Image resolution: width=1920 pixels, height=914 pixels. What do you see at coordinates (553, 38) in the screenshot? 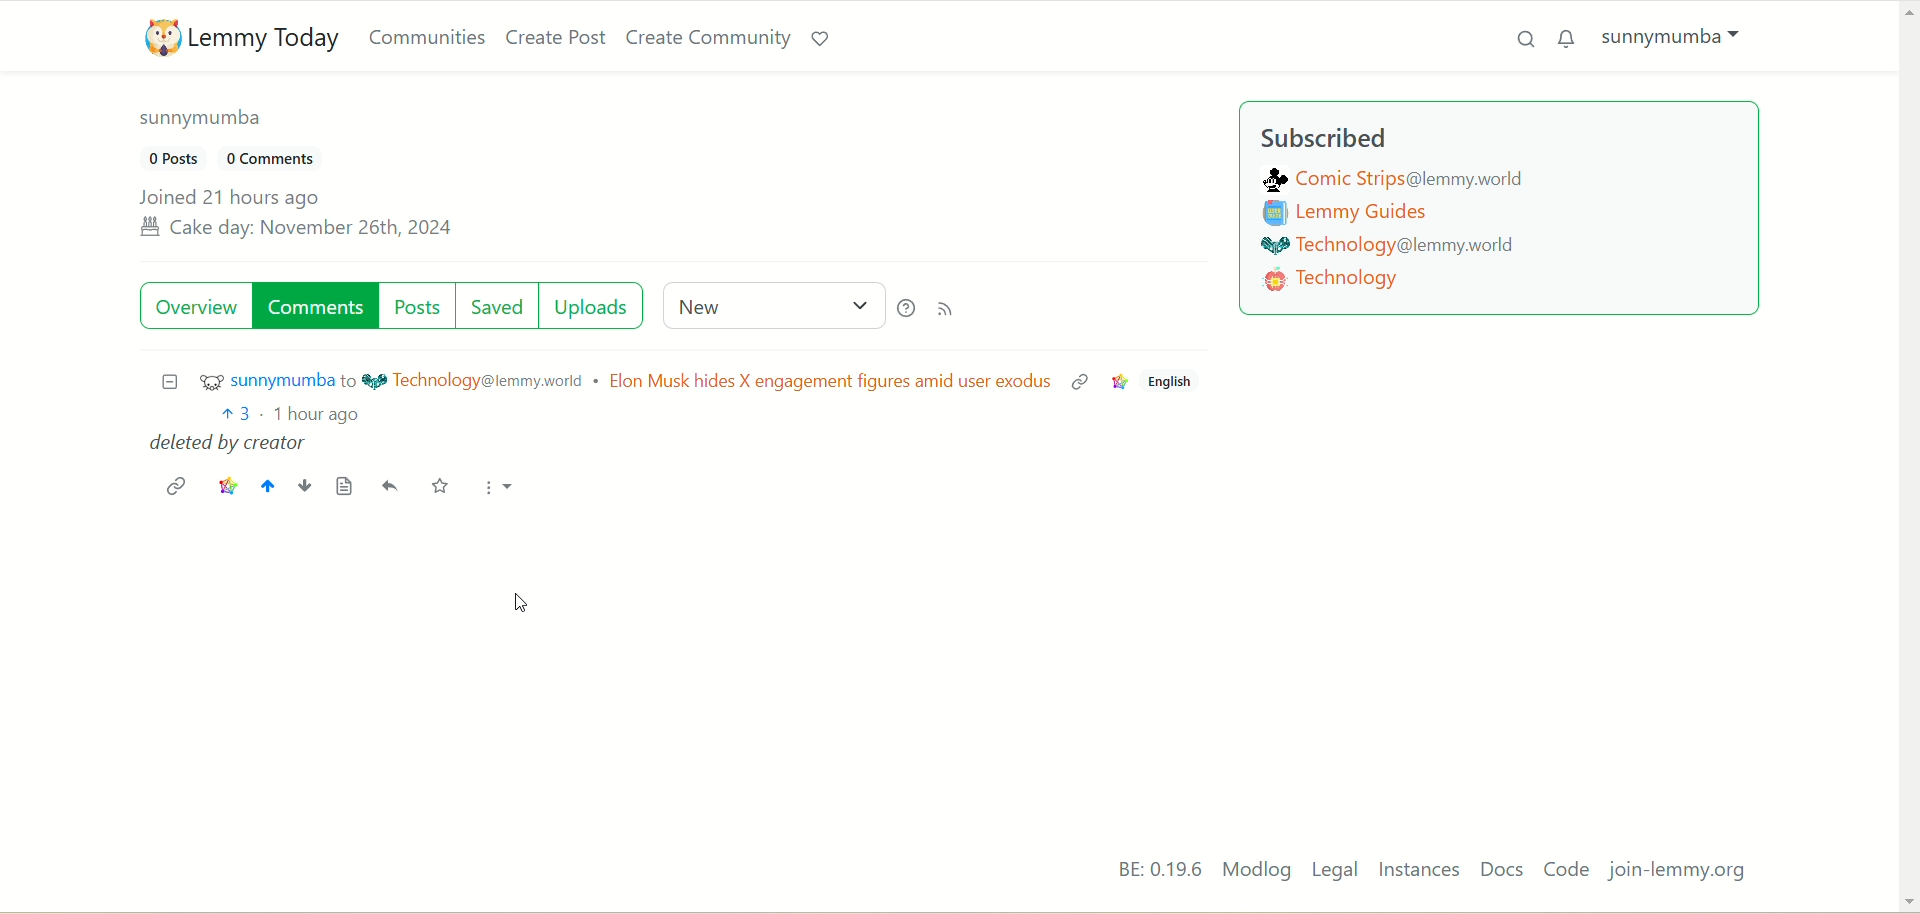
I see `create post` at bounding box center [553, 38].